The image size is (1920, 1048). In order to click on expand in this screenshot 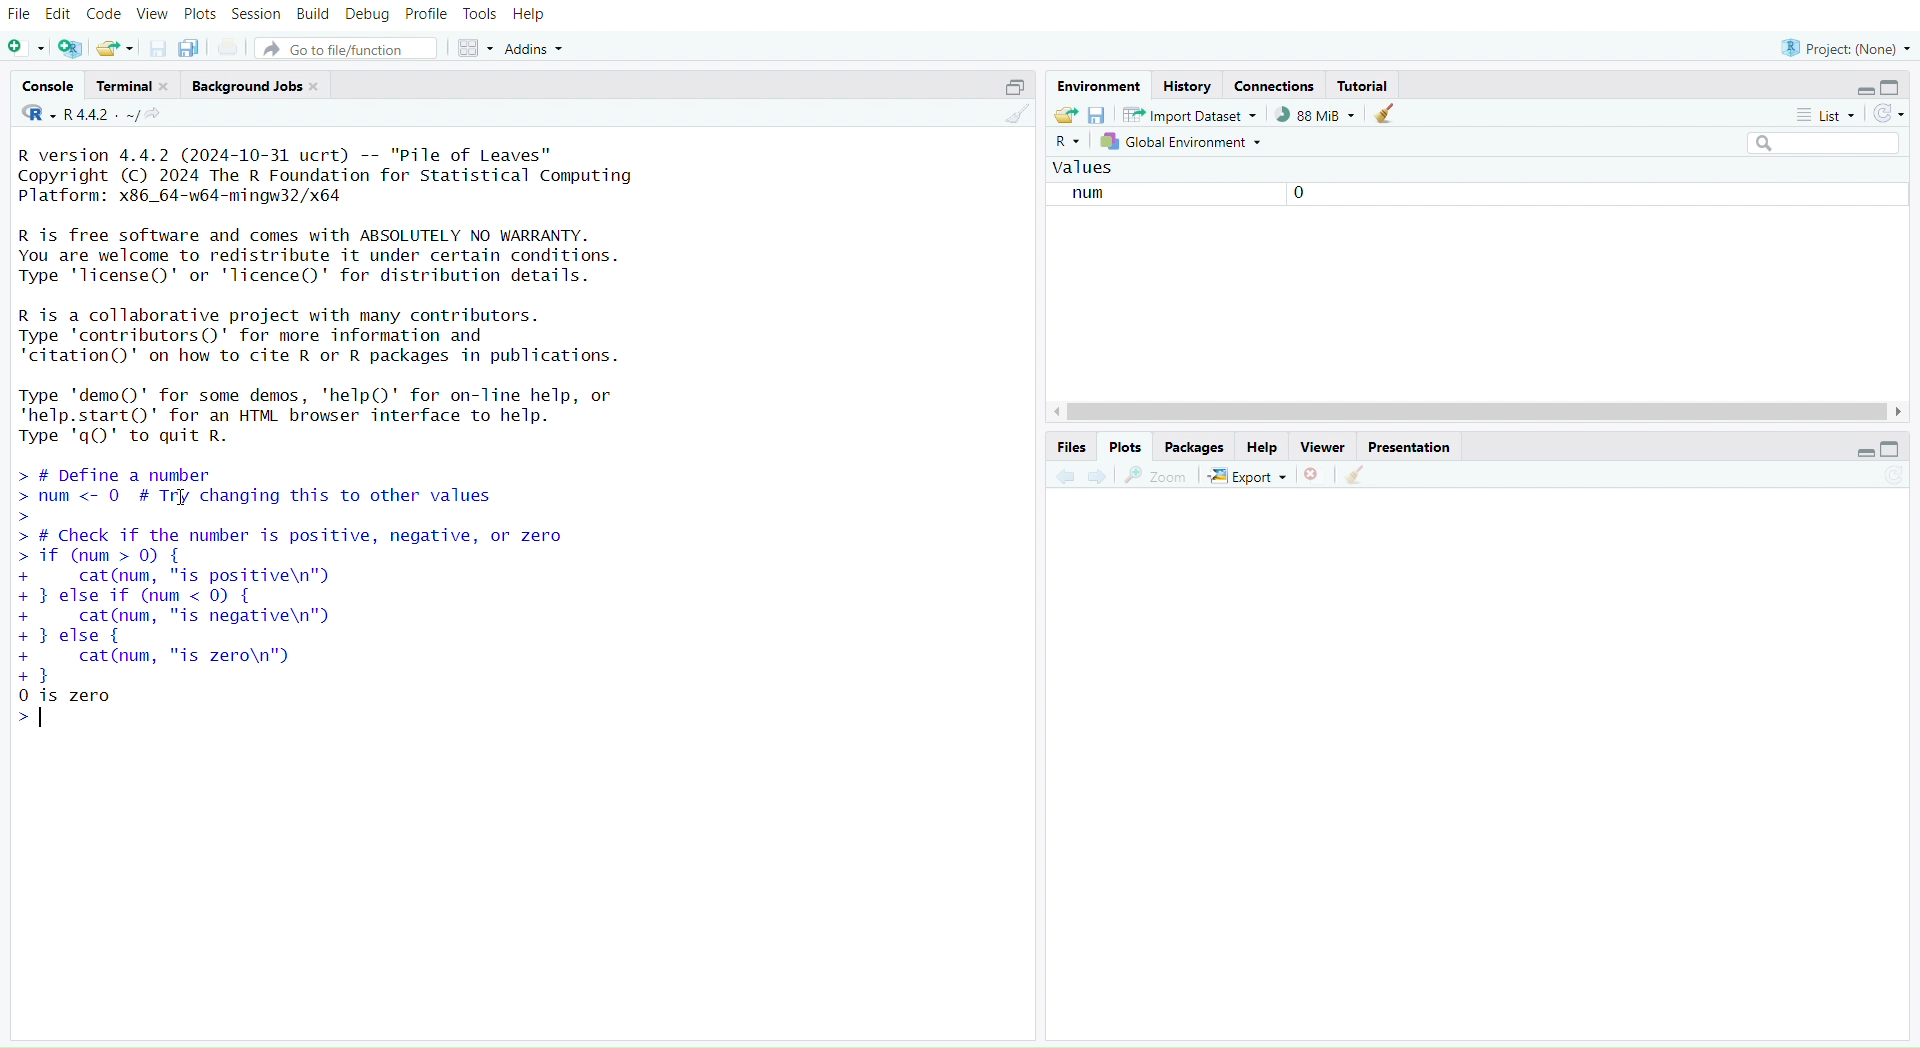, I will do `click(1009, 87)`.